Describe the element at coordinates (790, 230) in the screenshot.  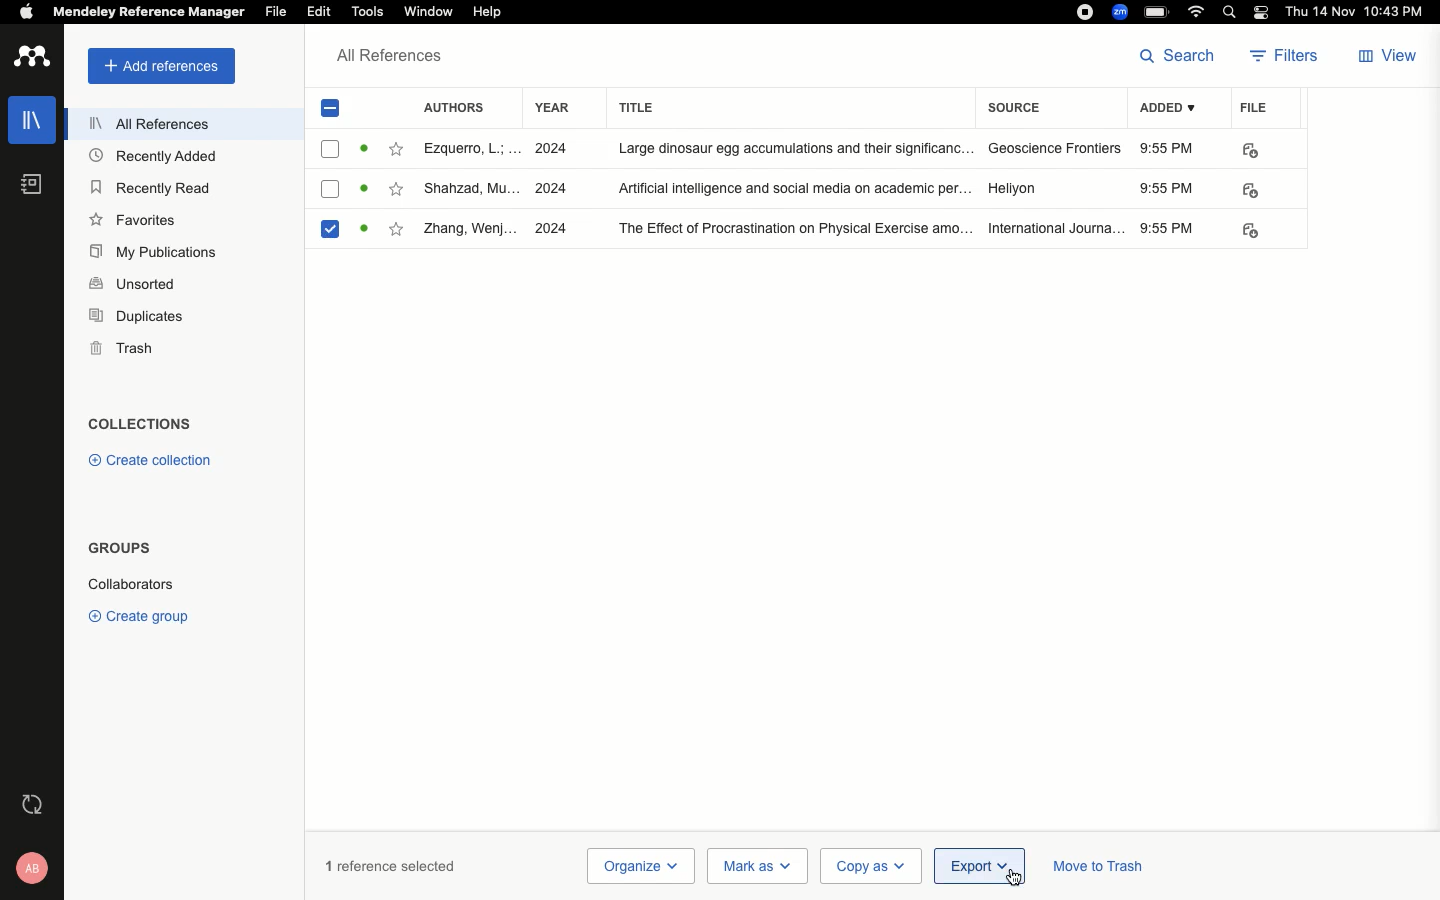
I see `the effect of procrastination on physical exercise` at that location.